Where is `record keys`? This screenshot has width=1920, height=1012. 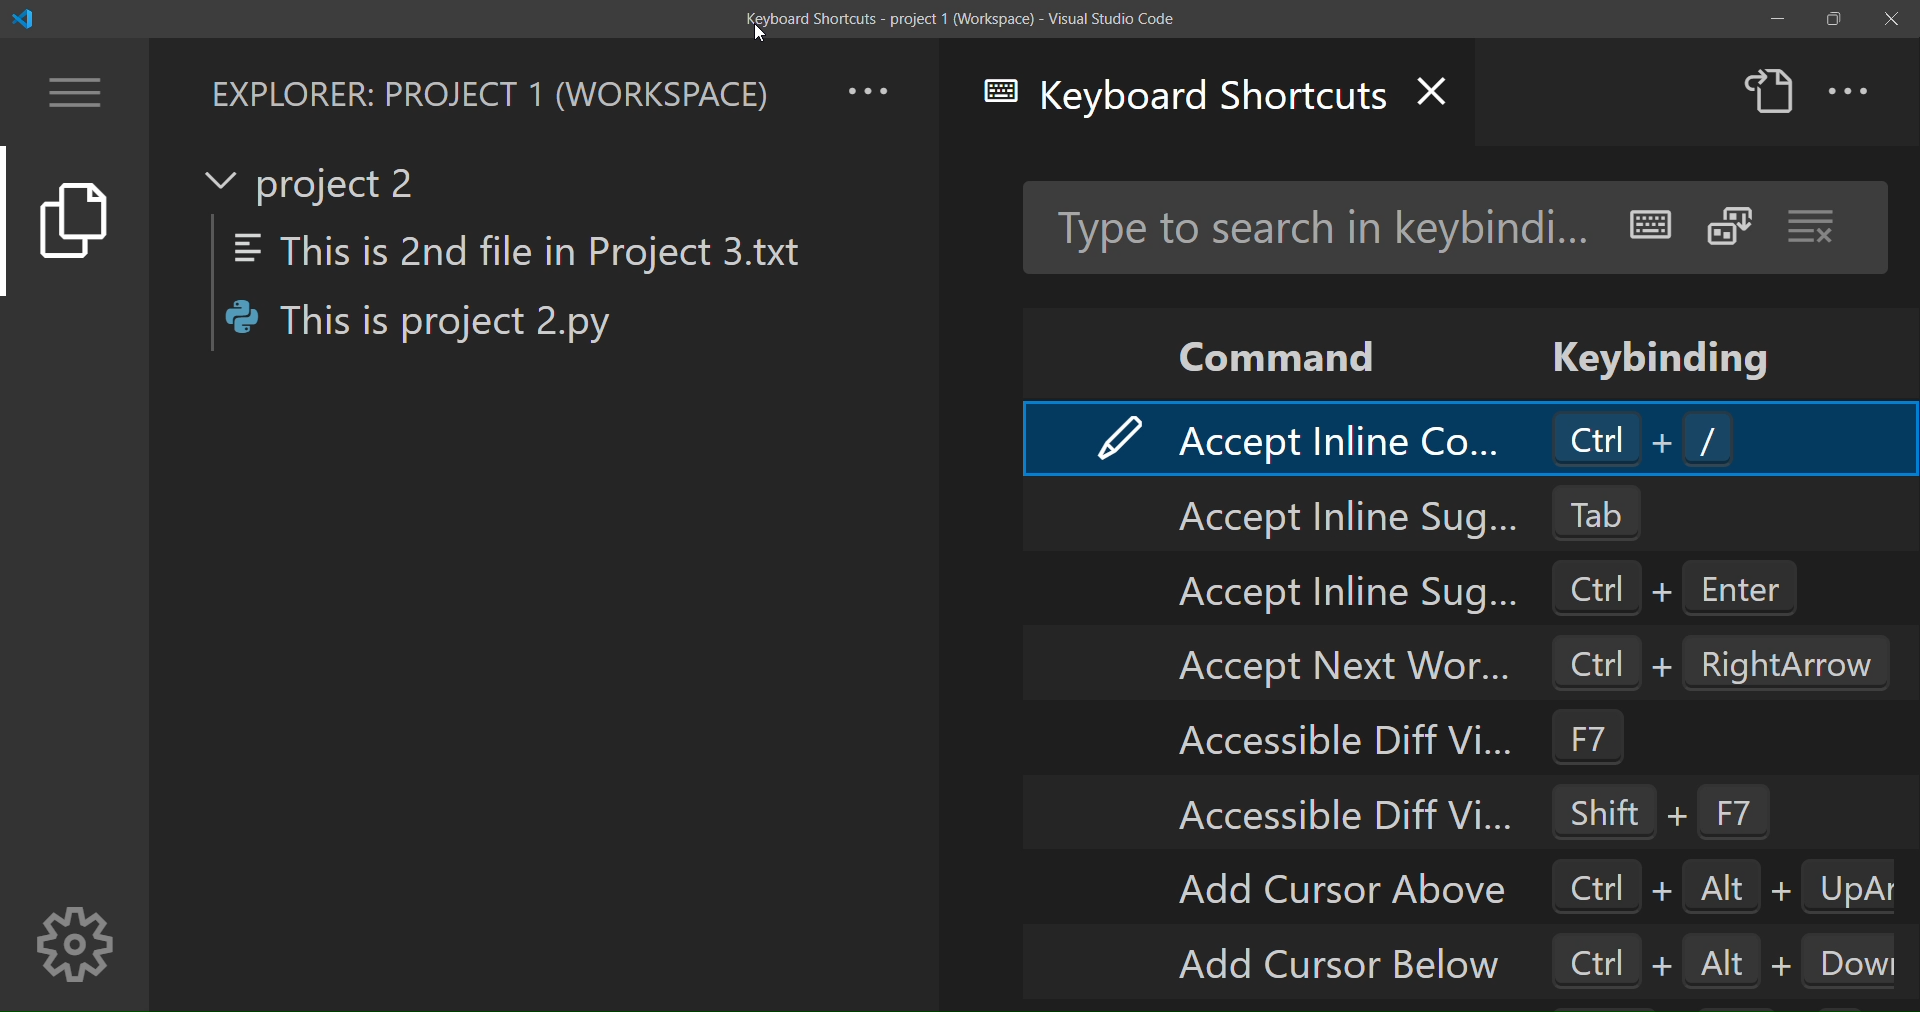 record keys is located at coordinates (1652, 218).